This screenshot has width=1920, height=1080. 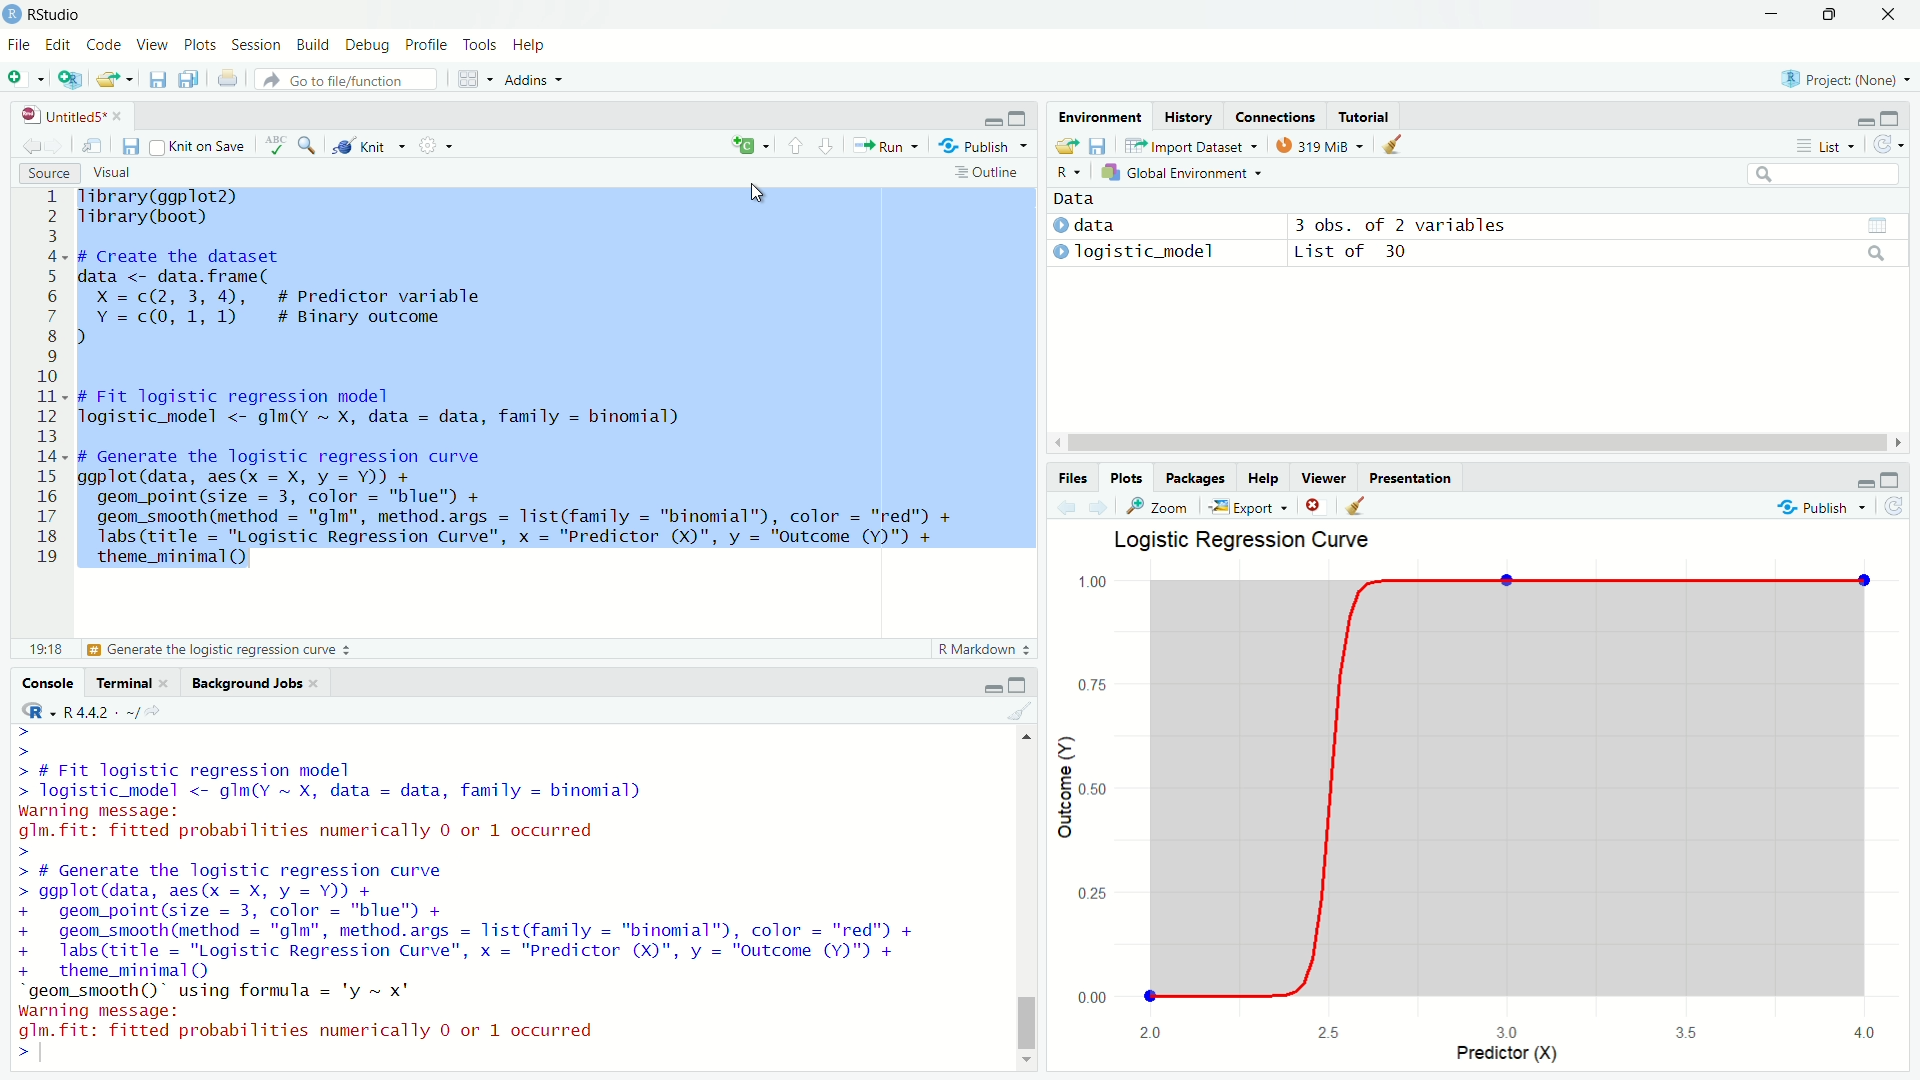 I want to click on Remove current plot, so click(x=1318, y=505).